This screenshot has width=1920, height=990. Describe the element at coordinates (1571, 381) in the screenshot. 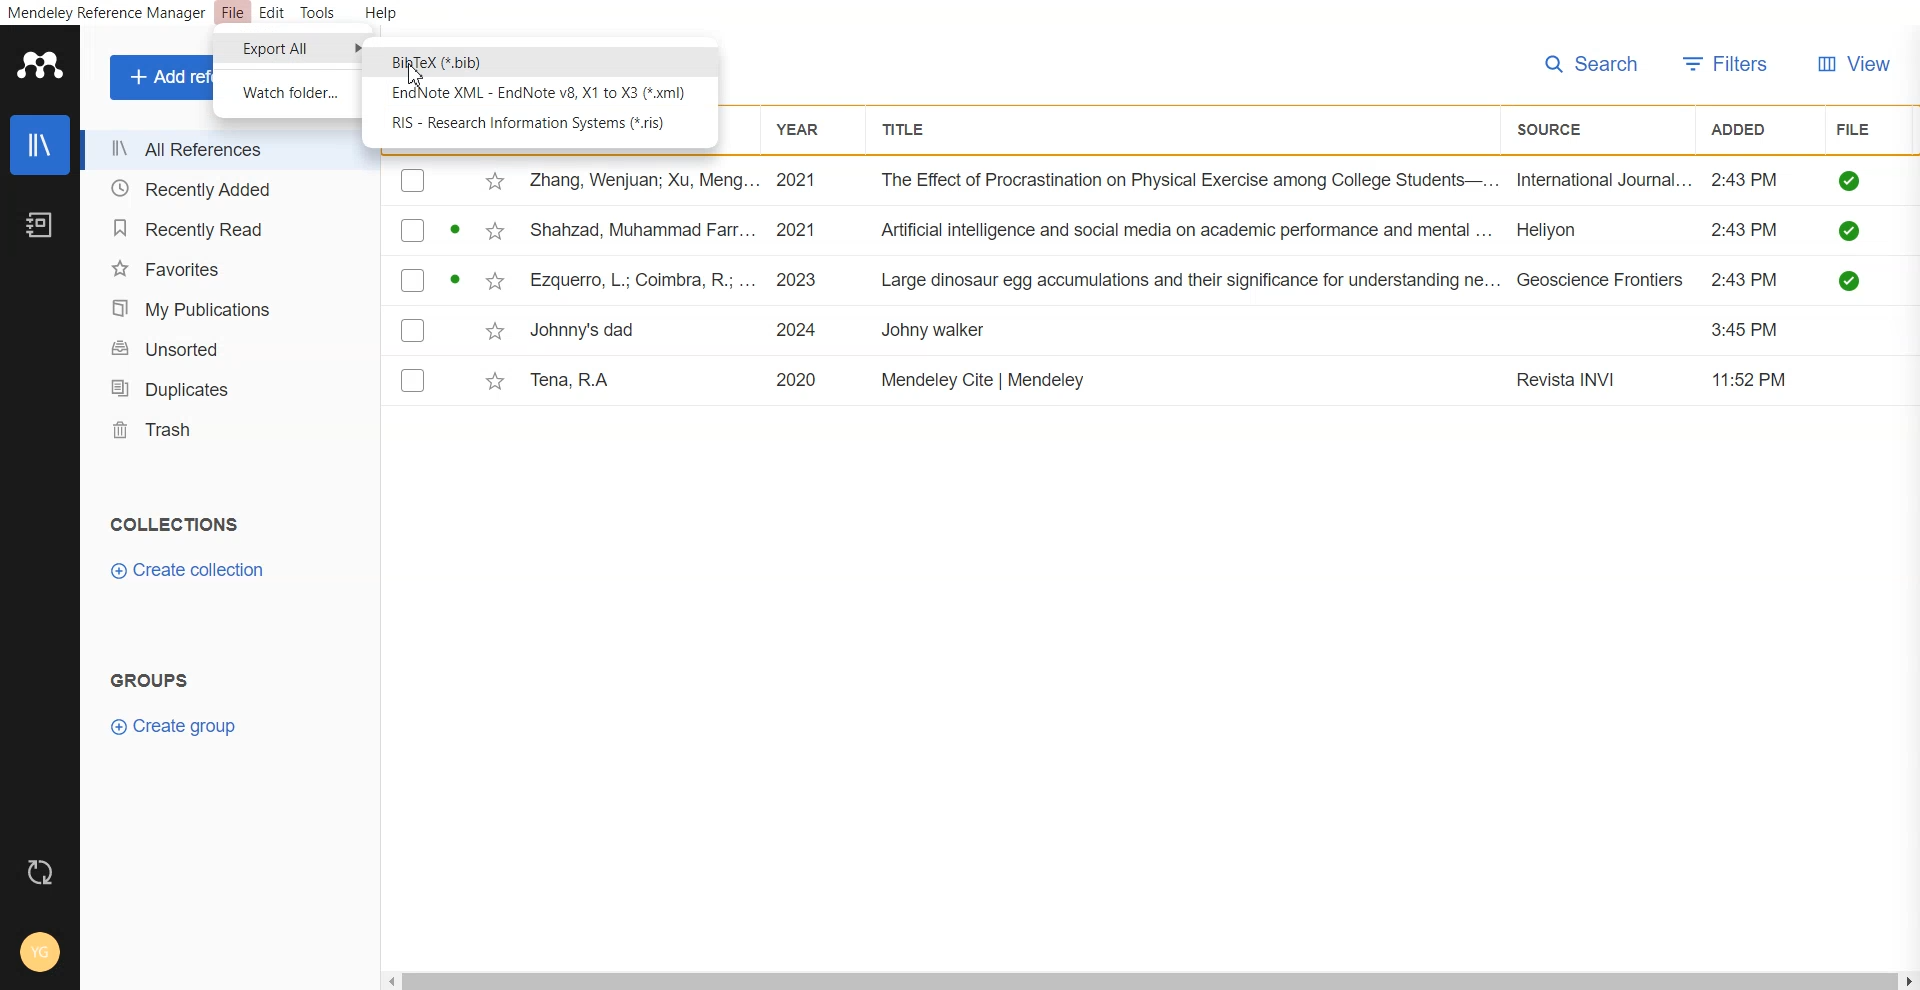

I see `Revista INVI` at that location.